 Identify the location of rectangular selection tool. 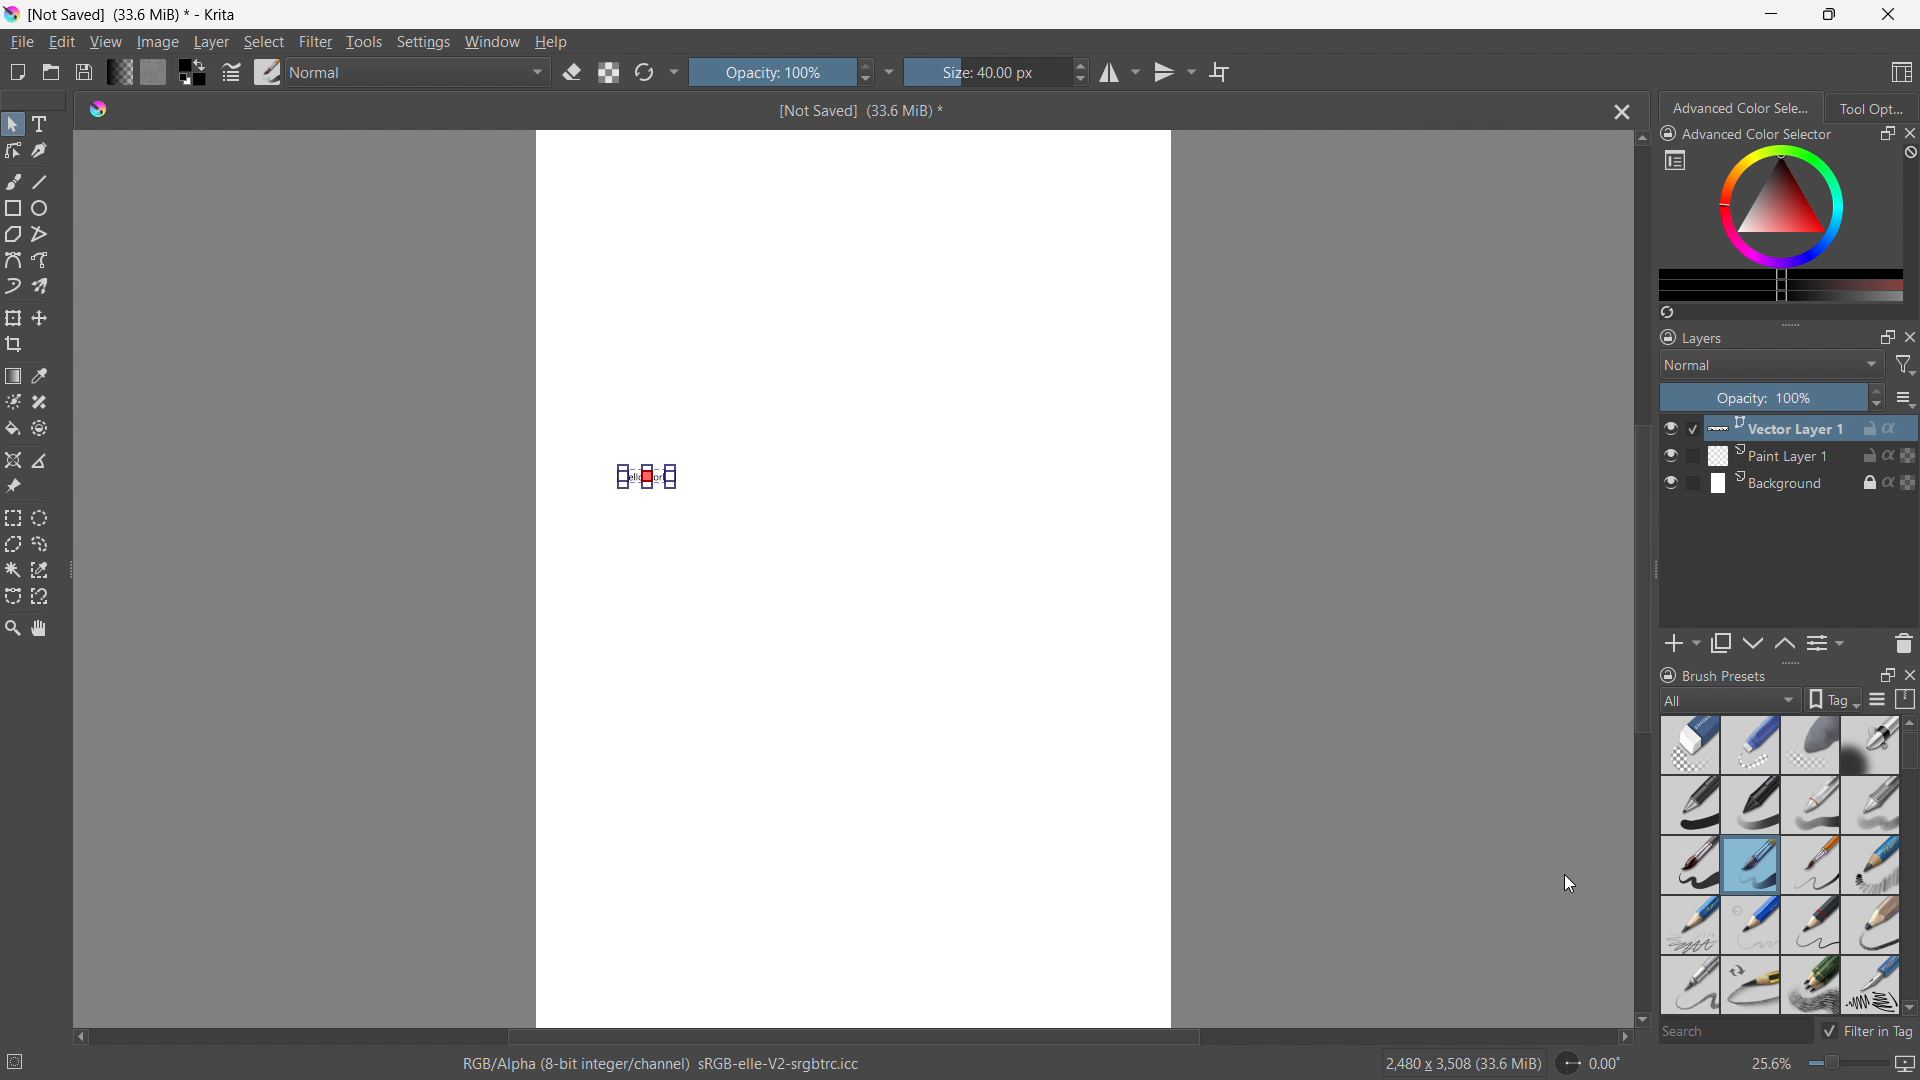
(13, 518).